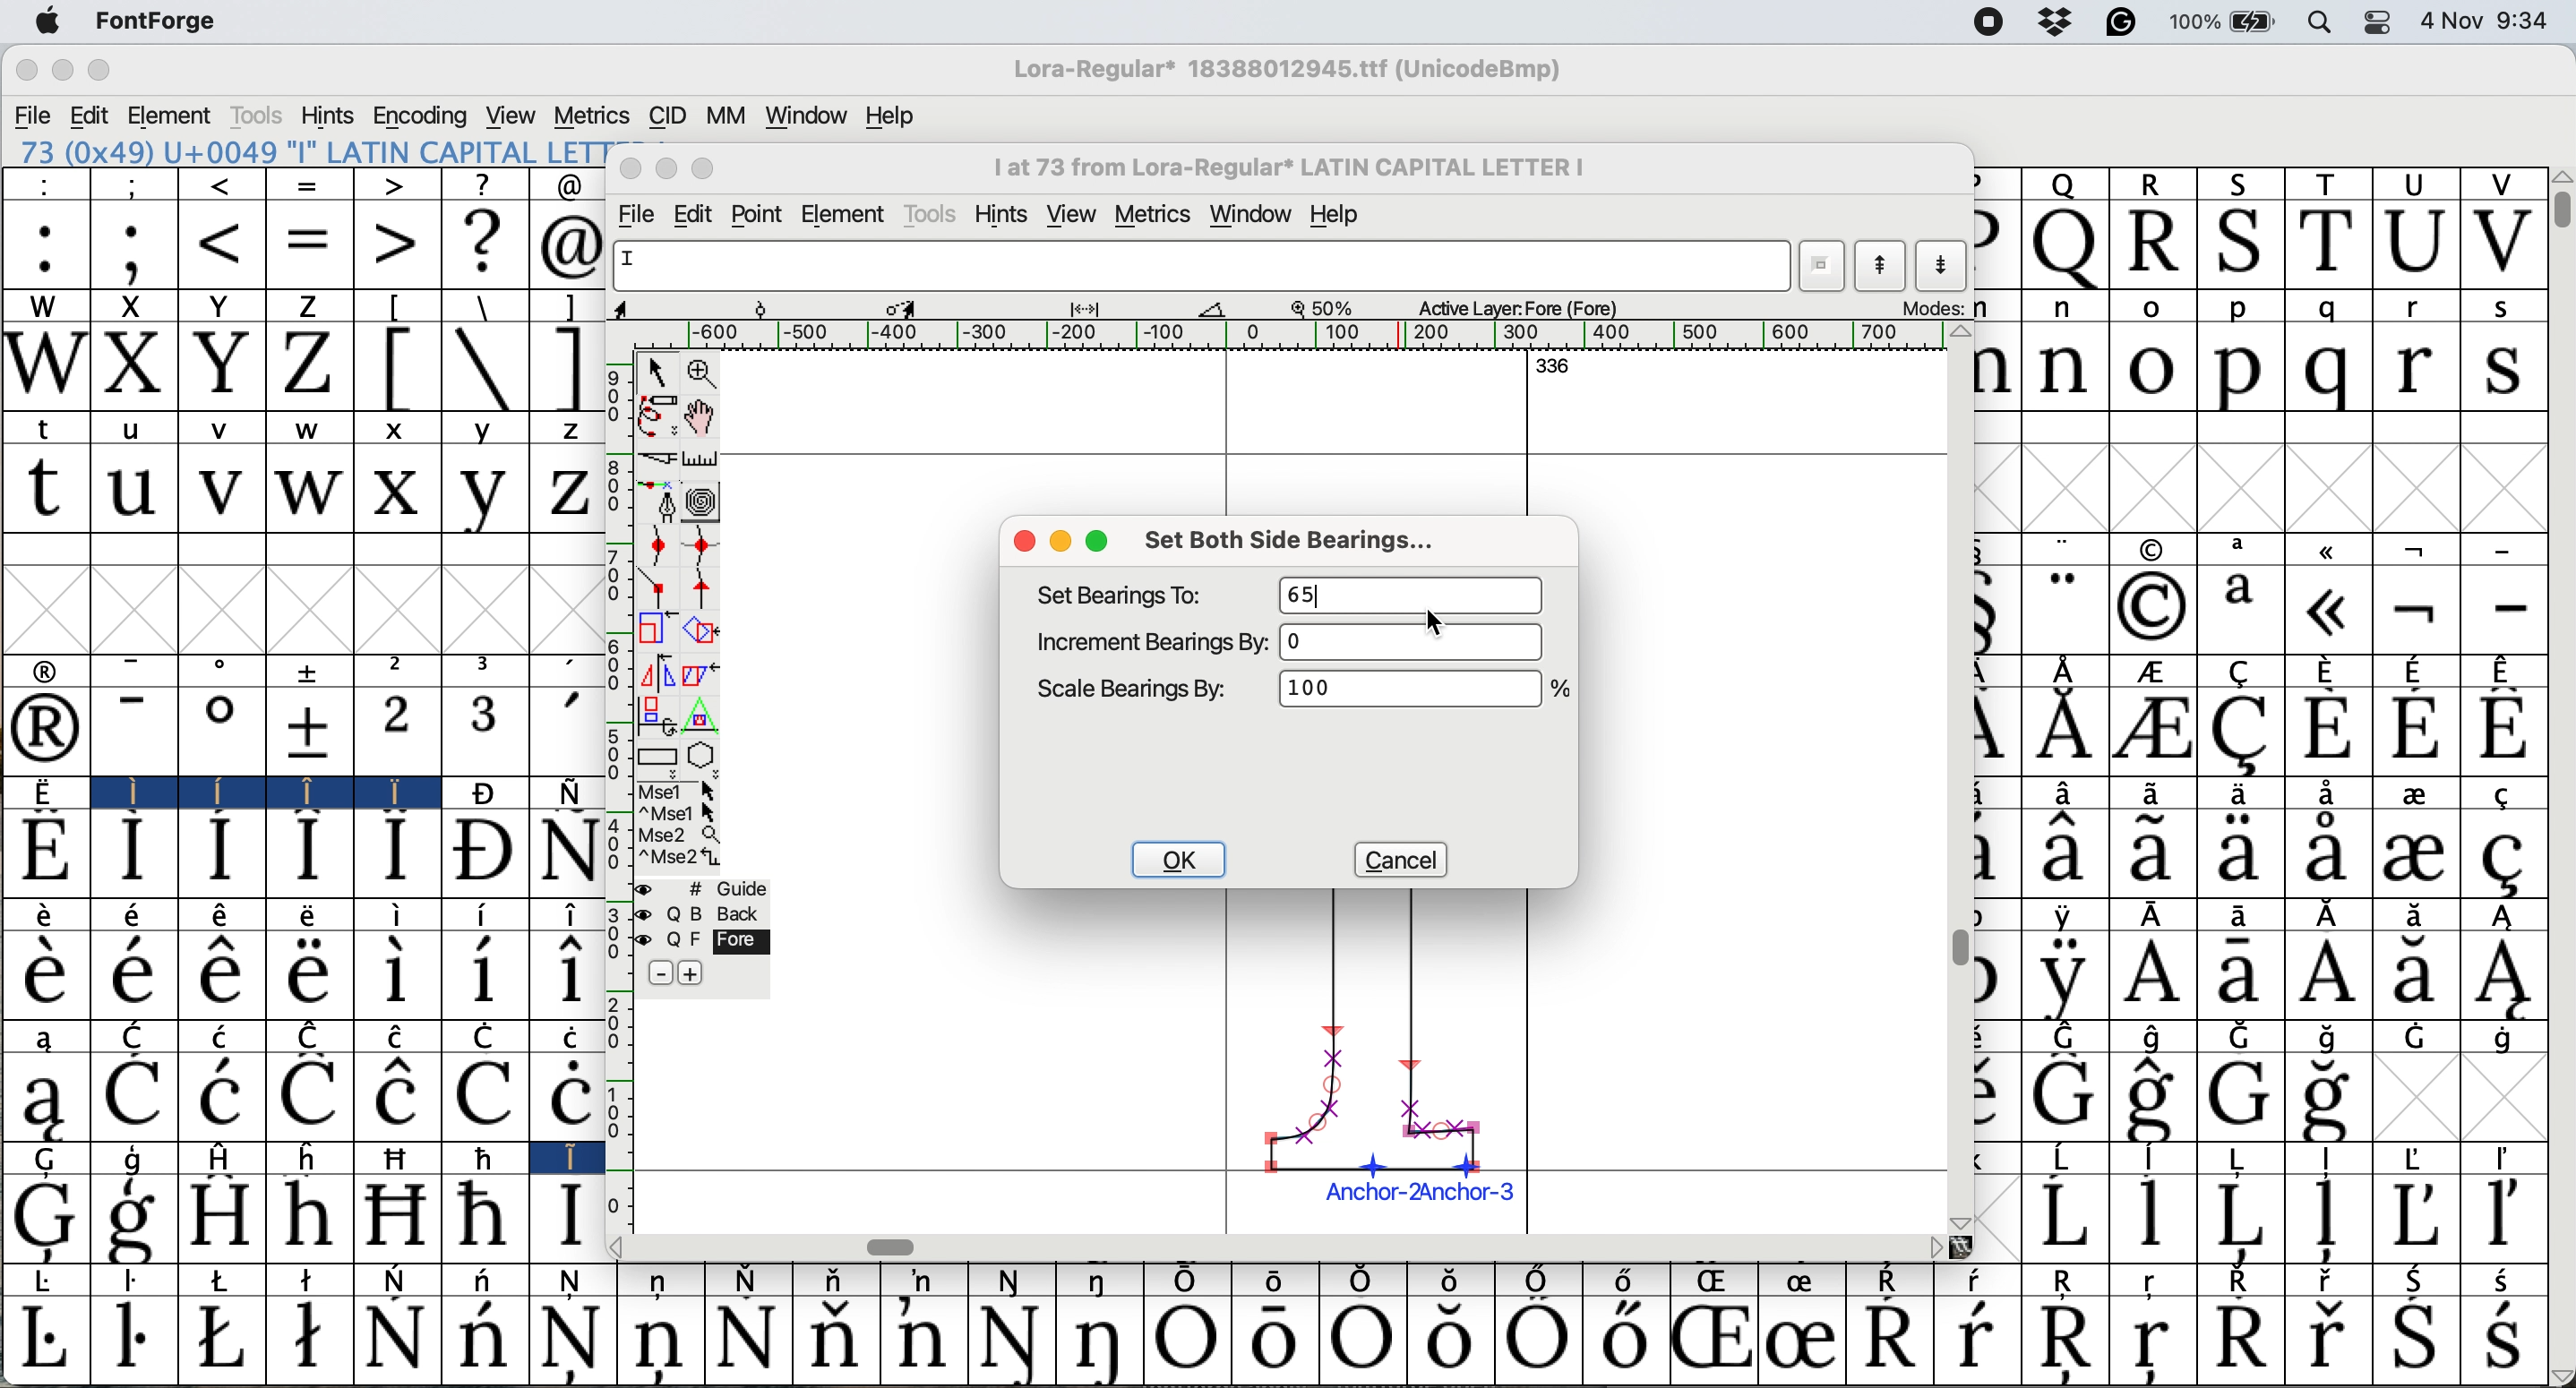 The height and width of the screenshot is (1388, 2576). Describe the element at coordinates (646, 910) in the screenshot. I see `` at that location.